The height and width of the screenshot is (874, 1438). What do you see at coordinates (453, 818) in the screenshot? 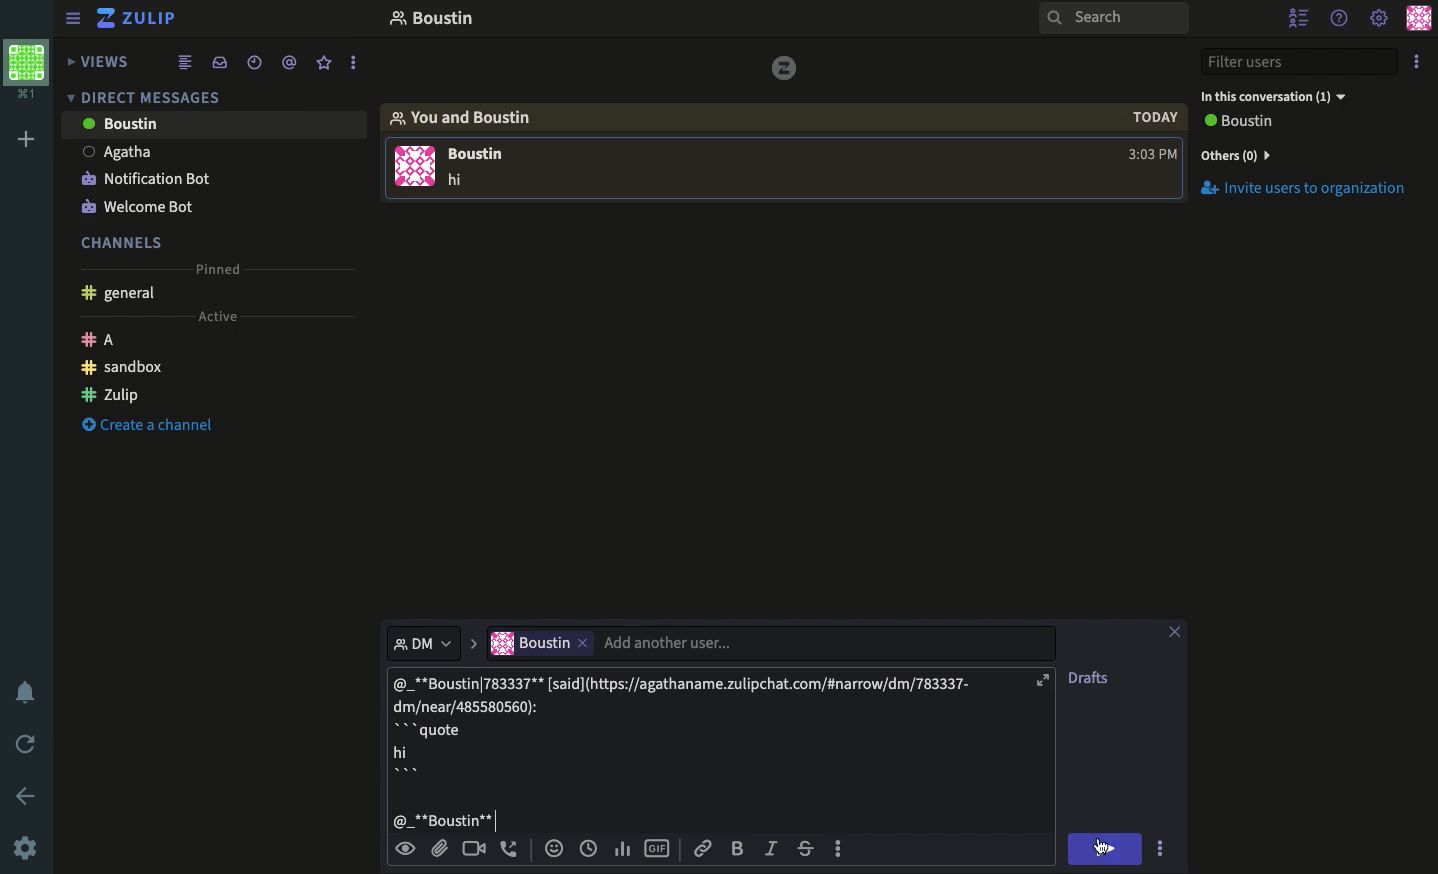
I see `Tagged` at bounding box center [453, 818].